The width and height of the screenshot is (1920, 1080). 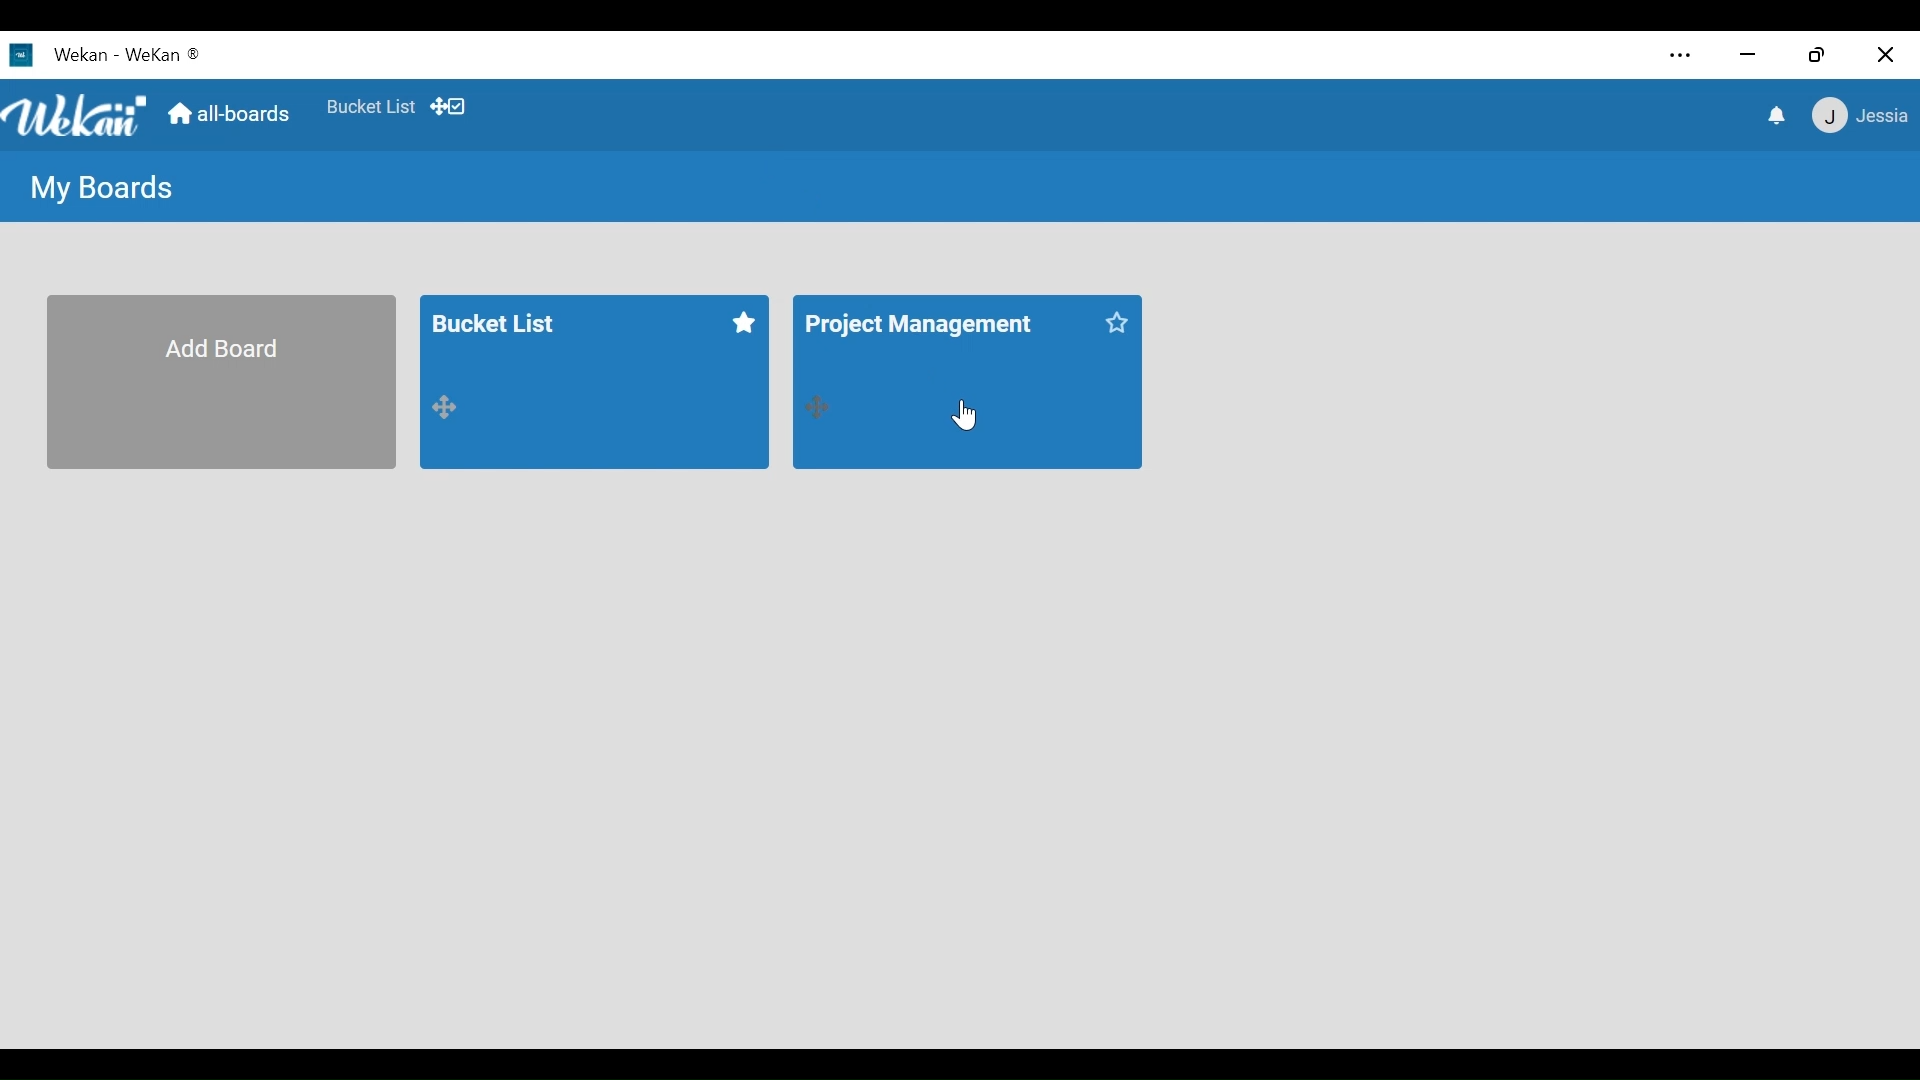 I want to click on favorites, so click(x=368, y=103).